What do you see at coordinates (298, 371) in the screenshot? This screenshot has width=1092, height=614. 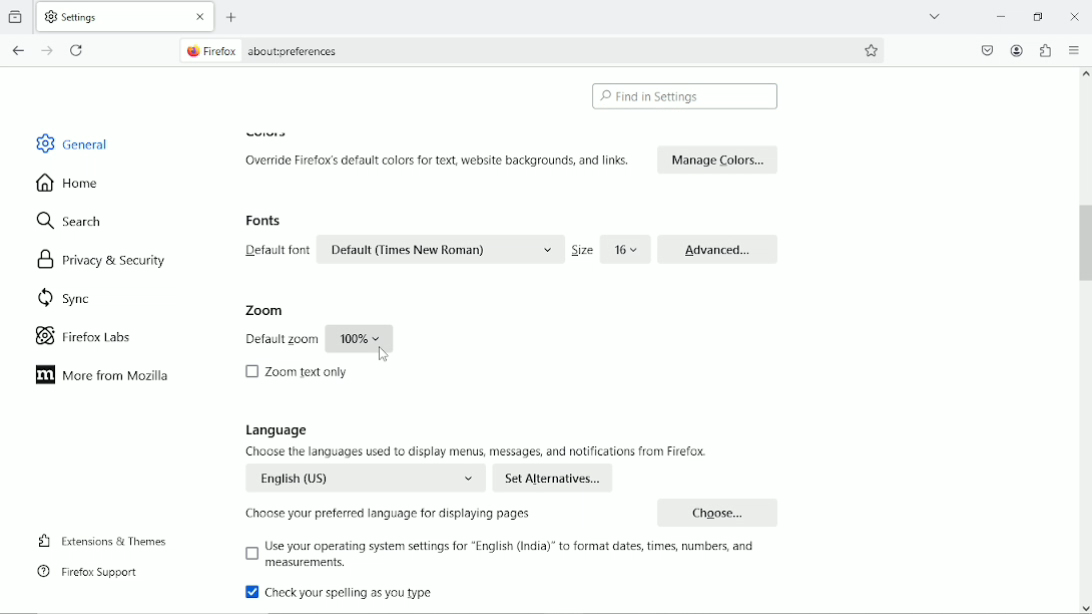 I see `Zoom text only` at bounding box center [298, 371].